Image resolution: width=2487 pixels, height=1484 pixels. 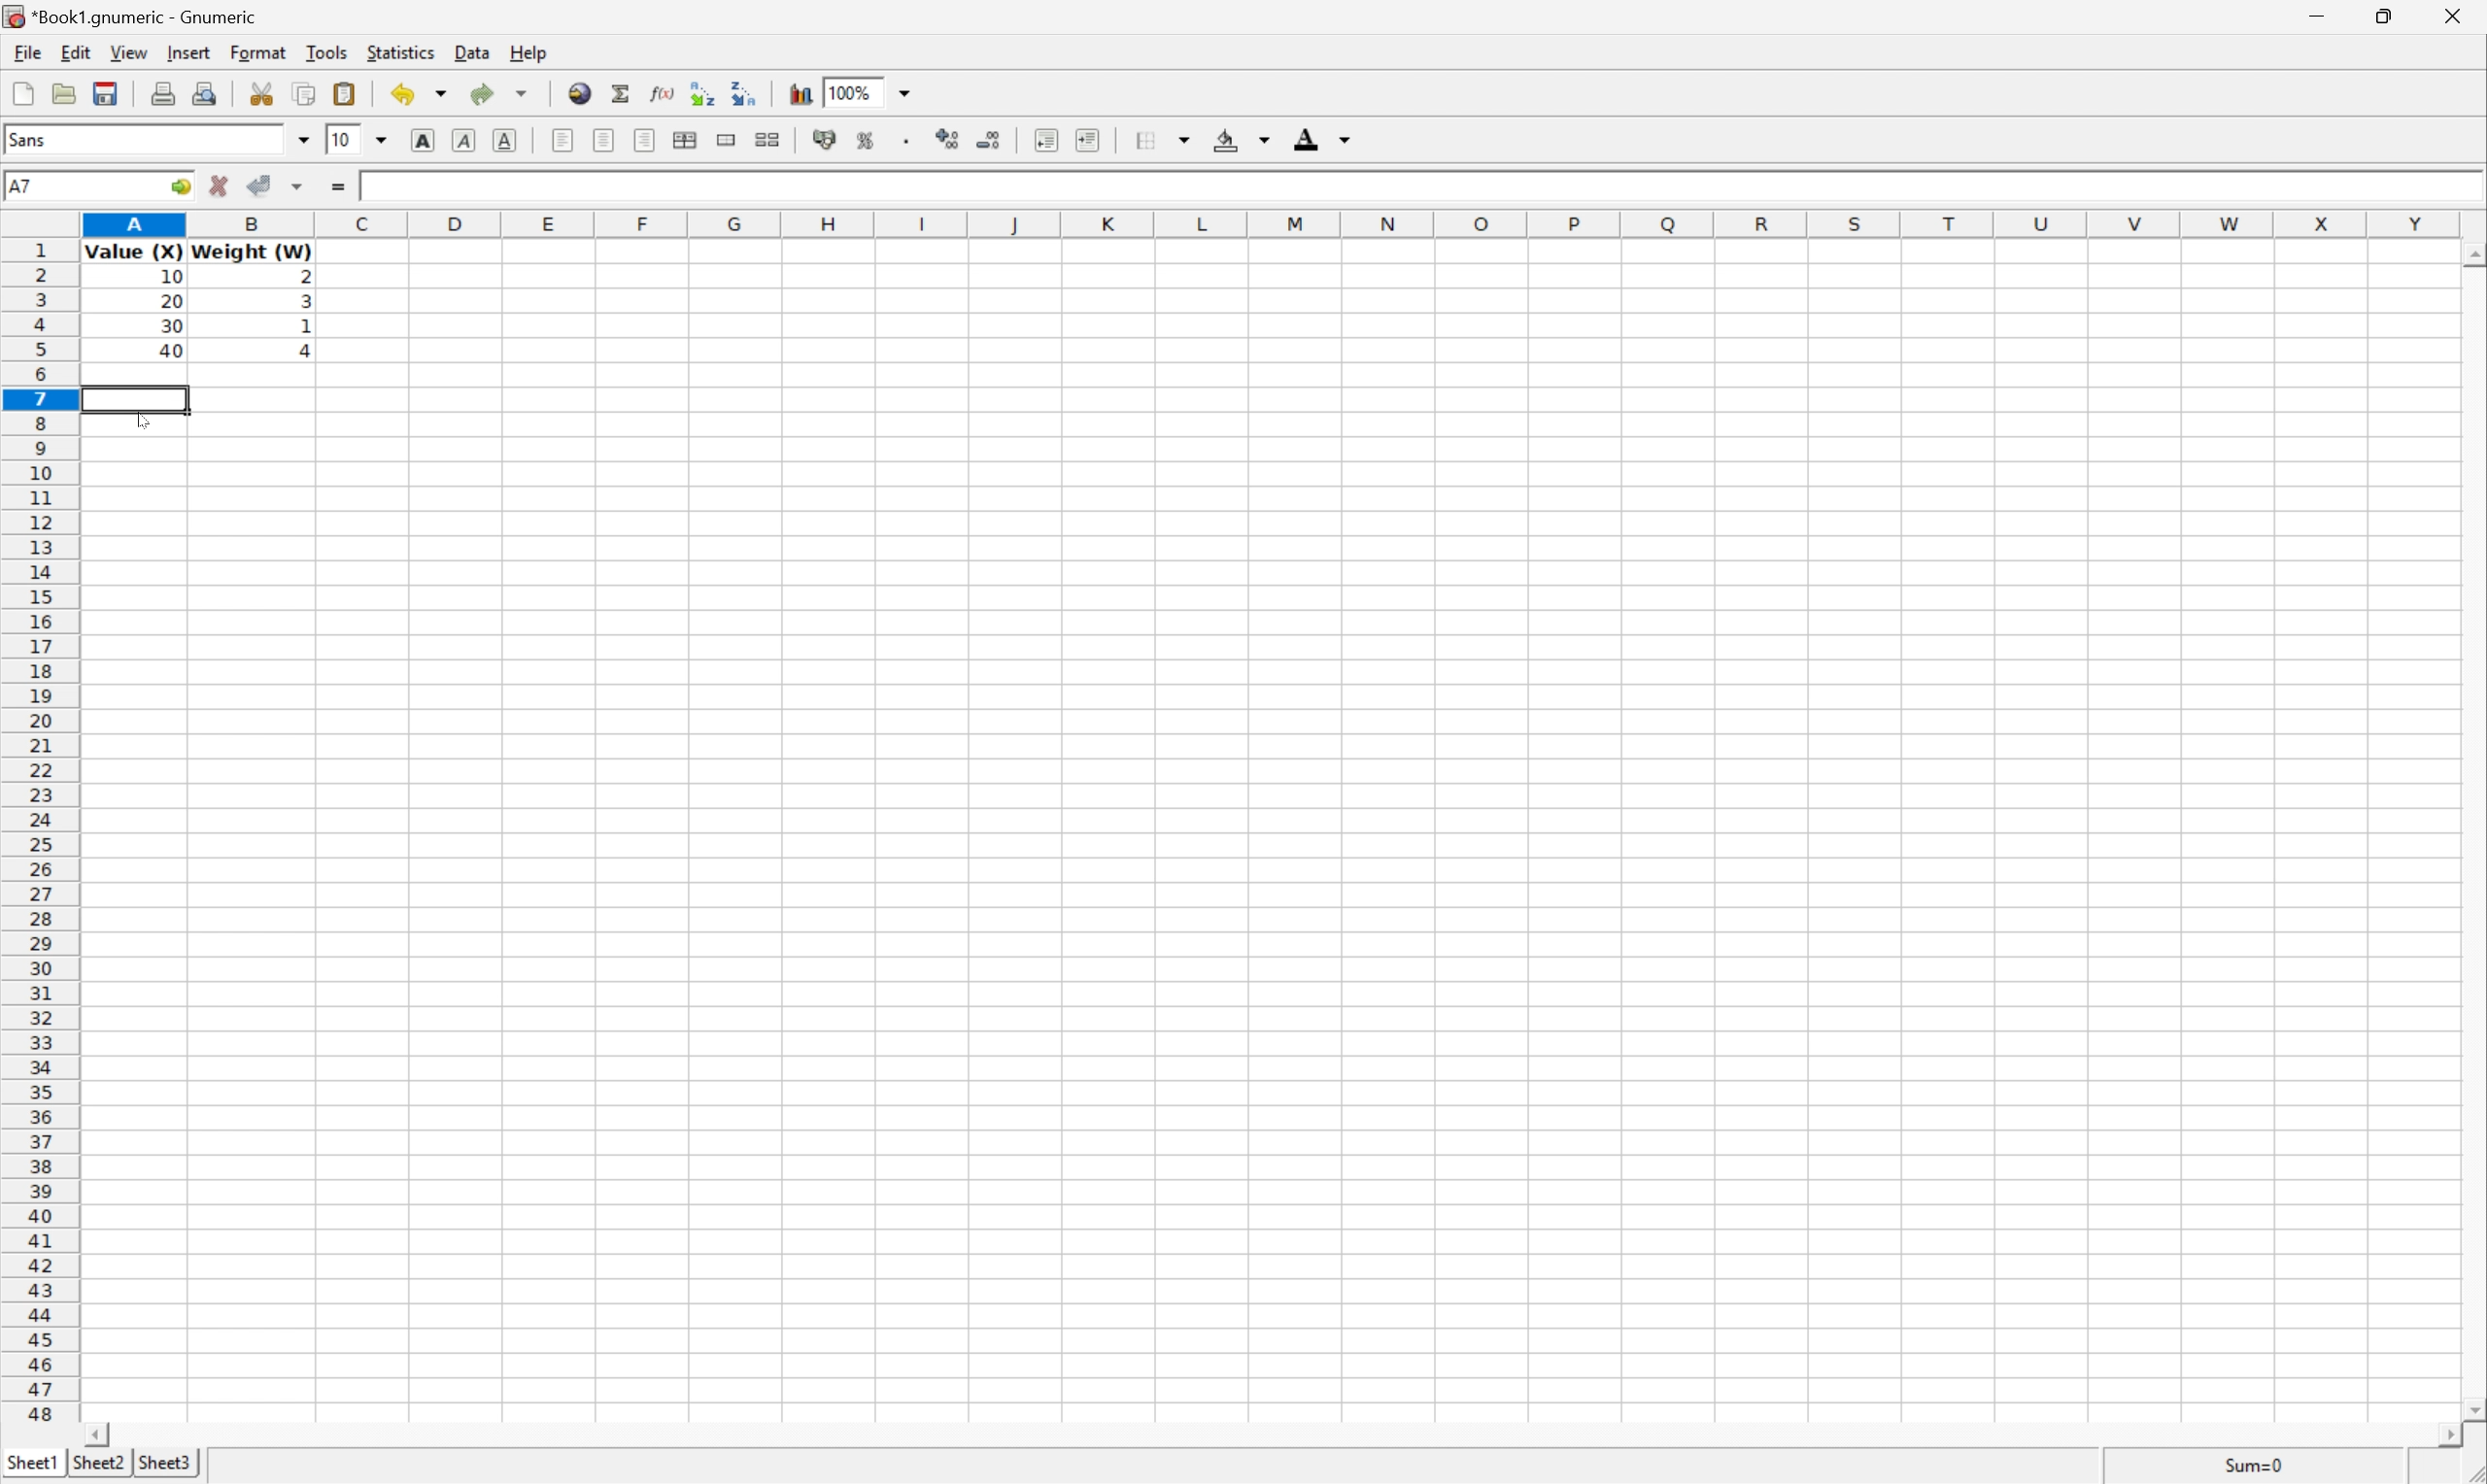 What do you see at coordinates (30, 136) in the screenshot?
I see `Sans` at bounding box center [30, 136].